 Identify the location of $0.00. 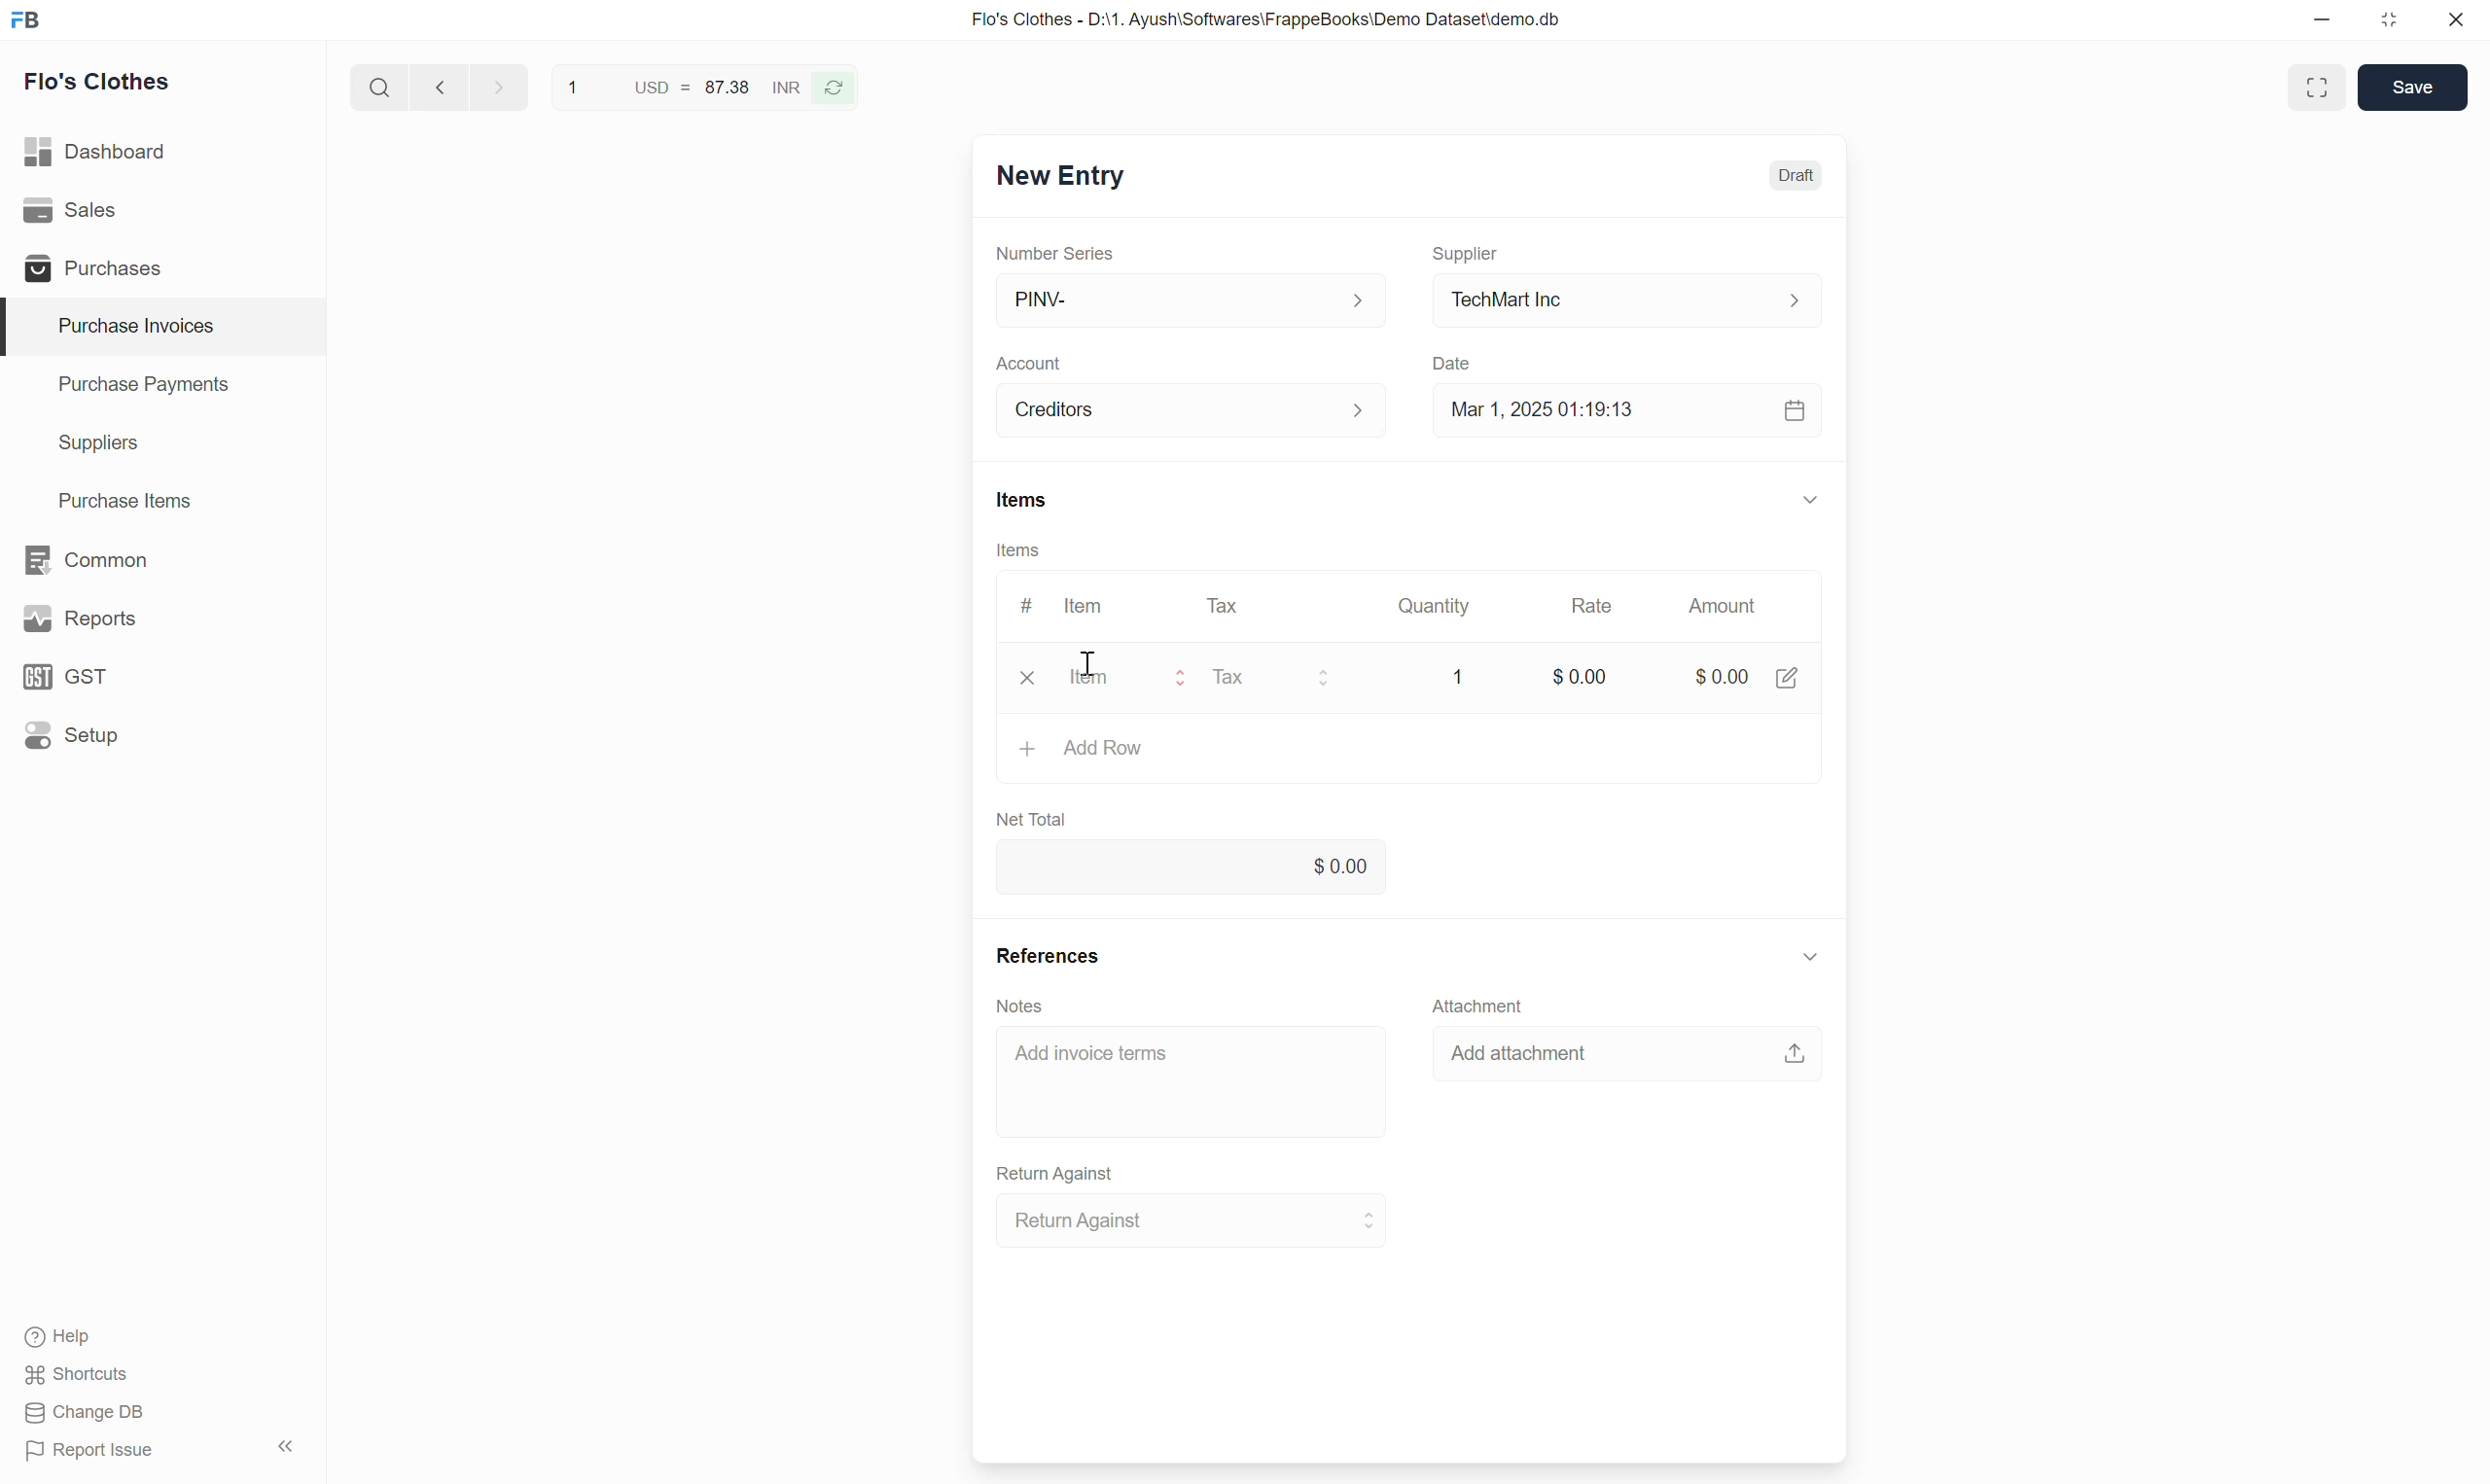
(1571, 677).